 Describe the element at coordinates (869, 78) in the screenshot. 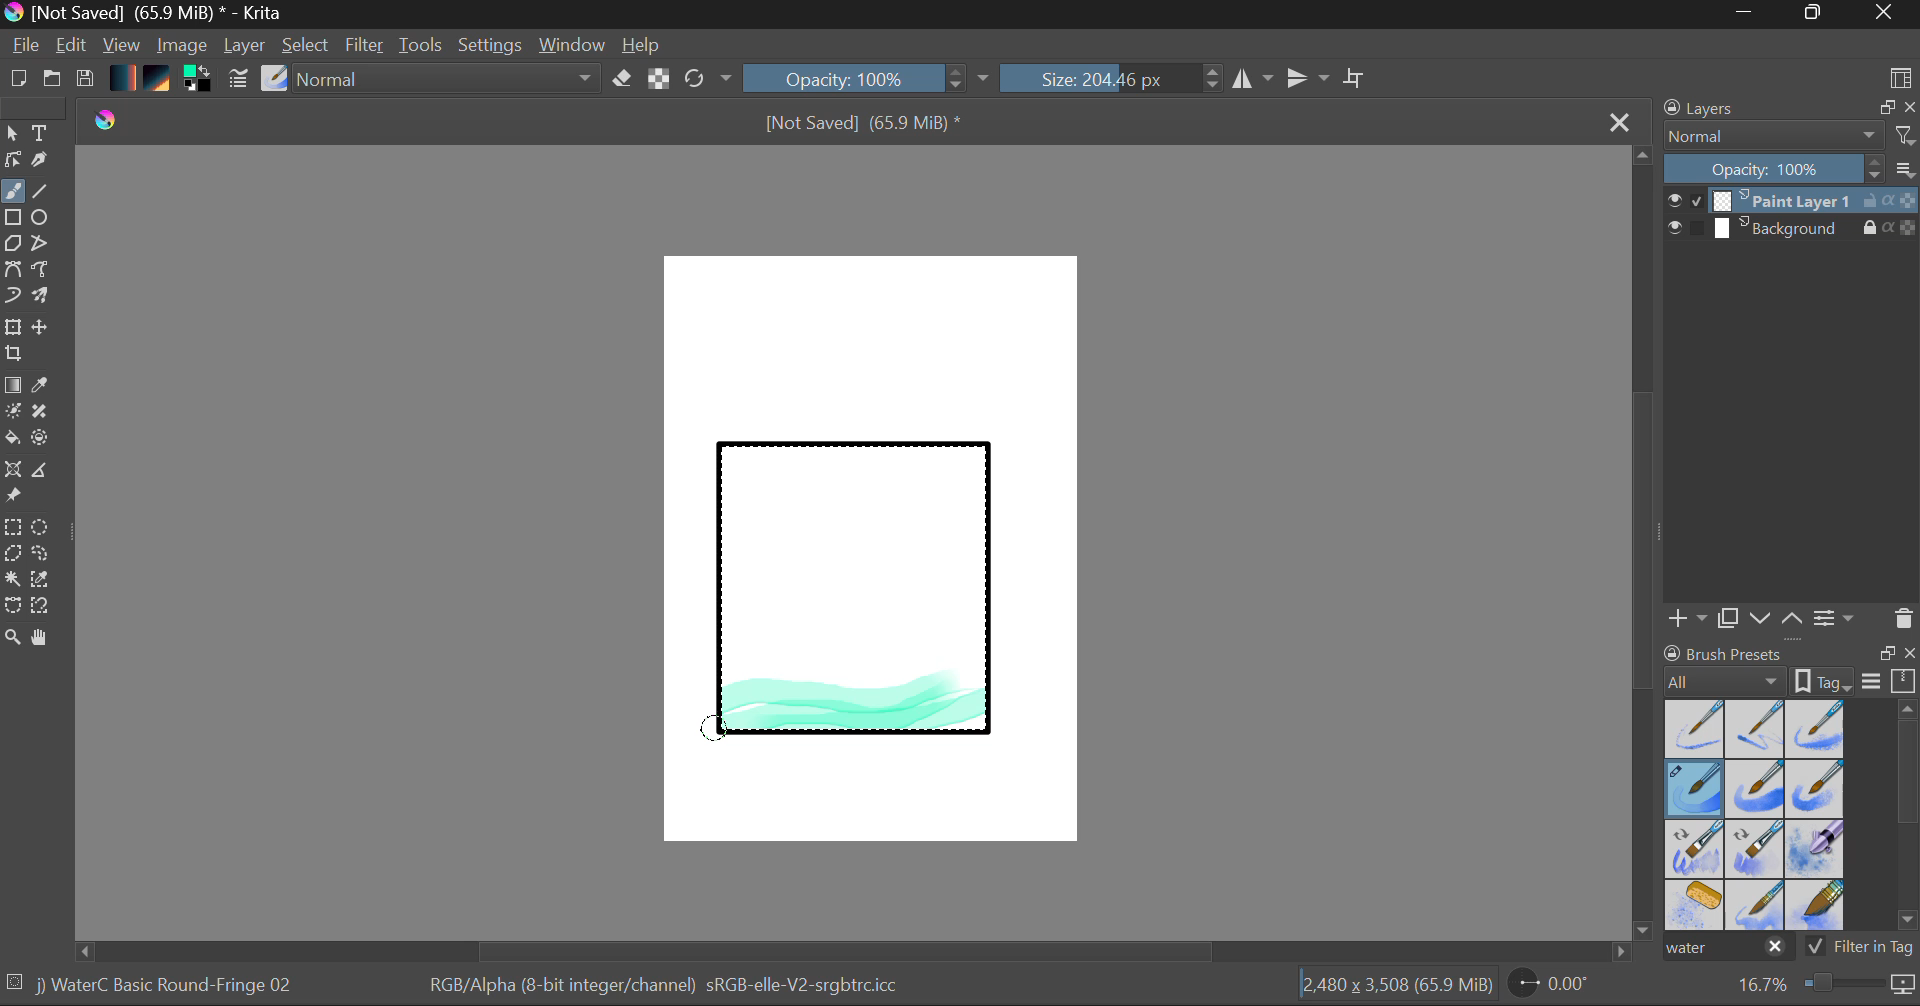

I see `Opacity` at that location.